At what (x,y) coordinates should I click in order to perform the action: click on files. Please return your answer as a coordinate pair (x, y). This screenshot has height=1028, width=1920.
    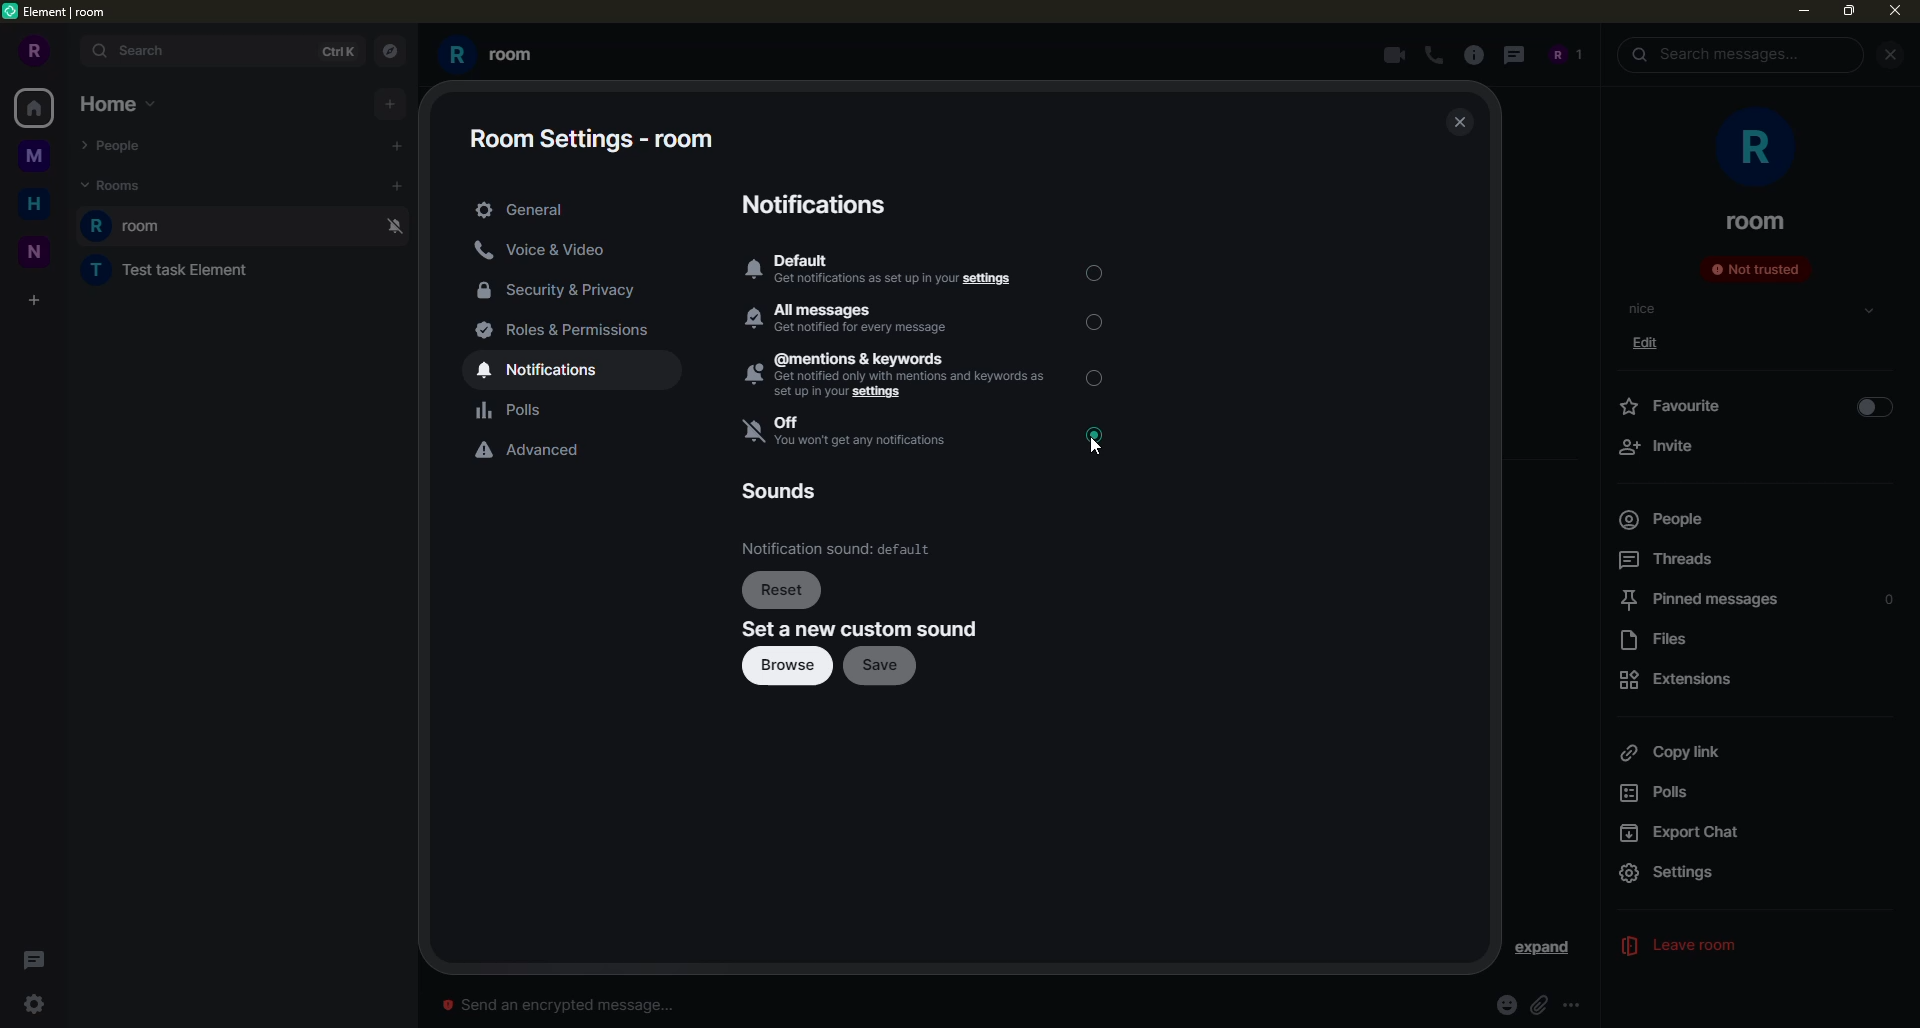
    Looking at the image, I should click on (1663, 640).